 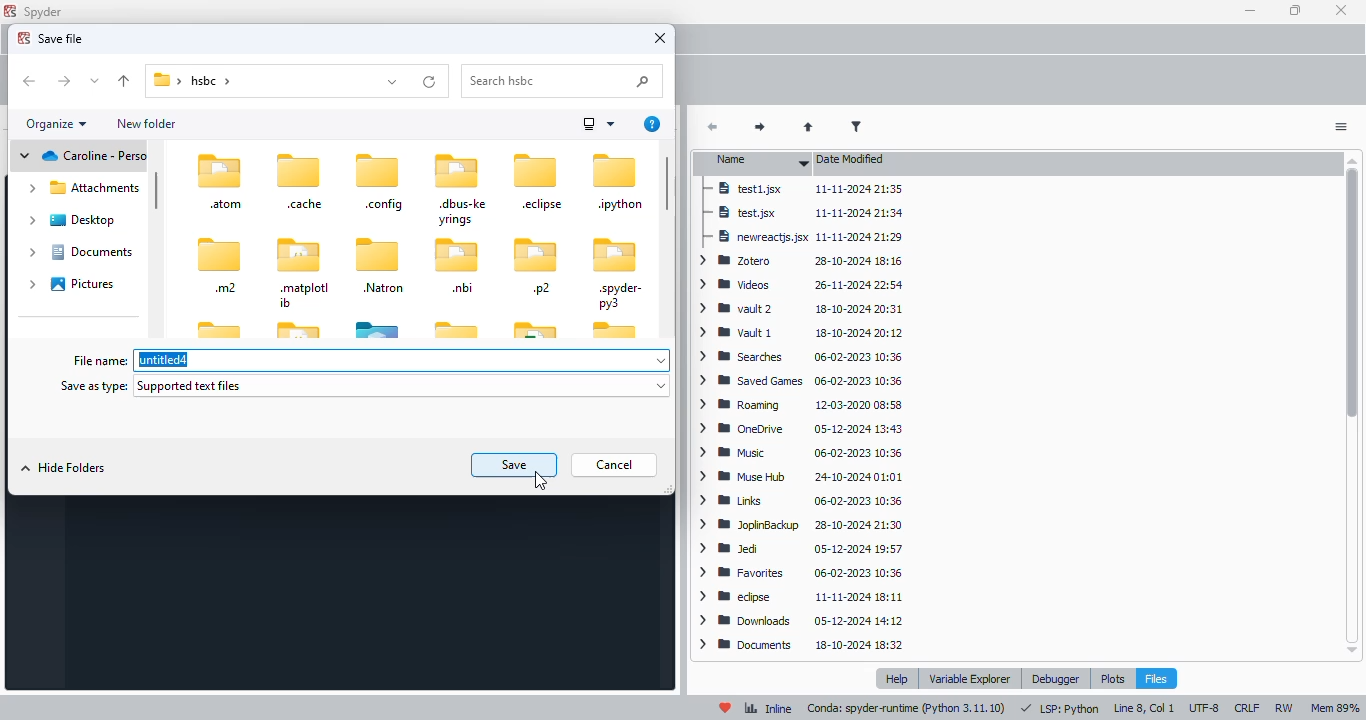 I want to click on Scrollbar, so click(x=1354, y=292).